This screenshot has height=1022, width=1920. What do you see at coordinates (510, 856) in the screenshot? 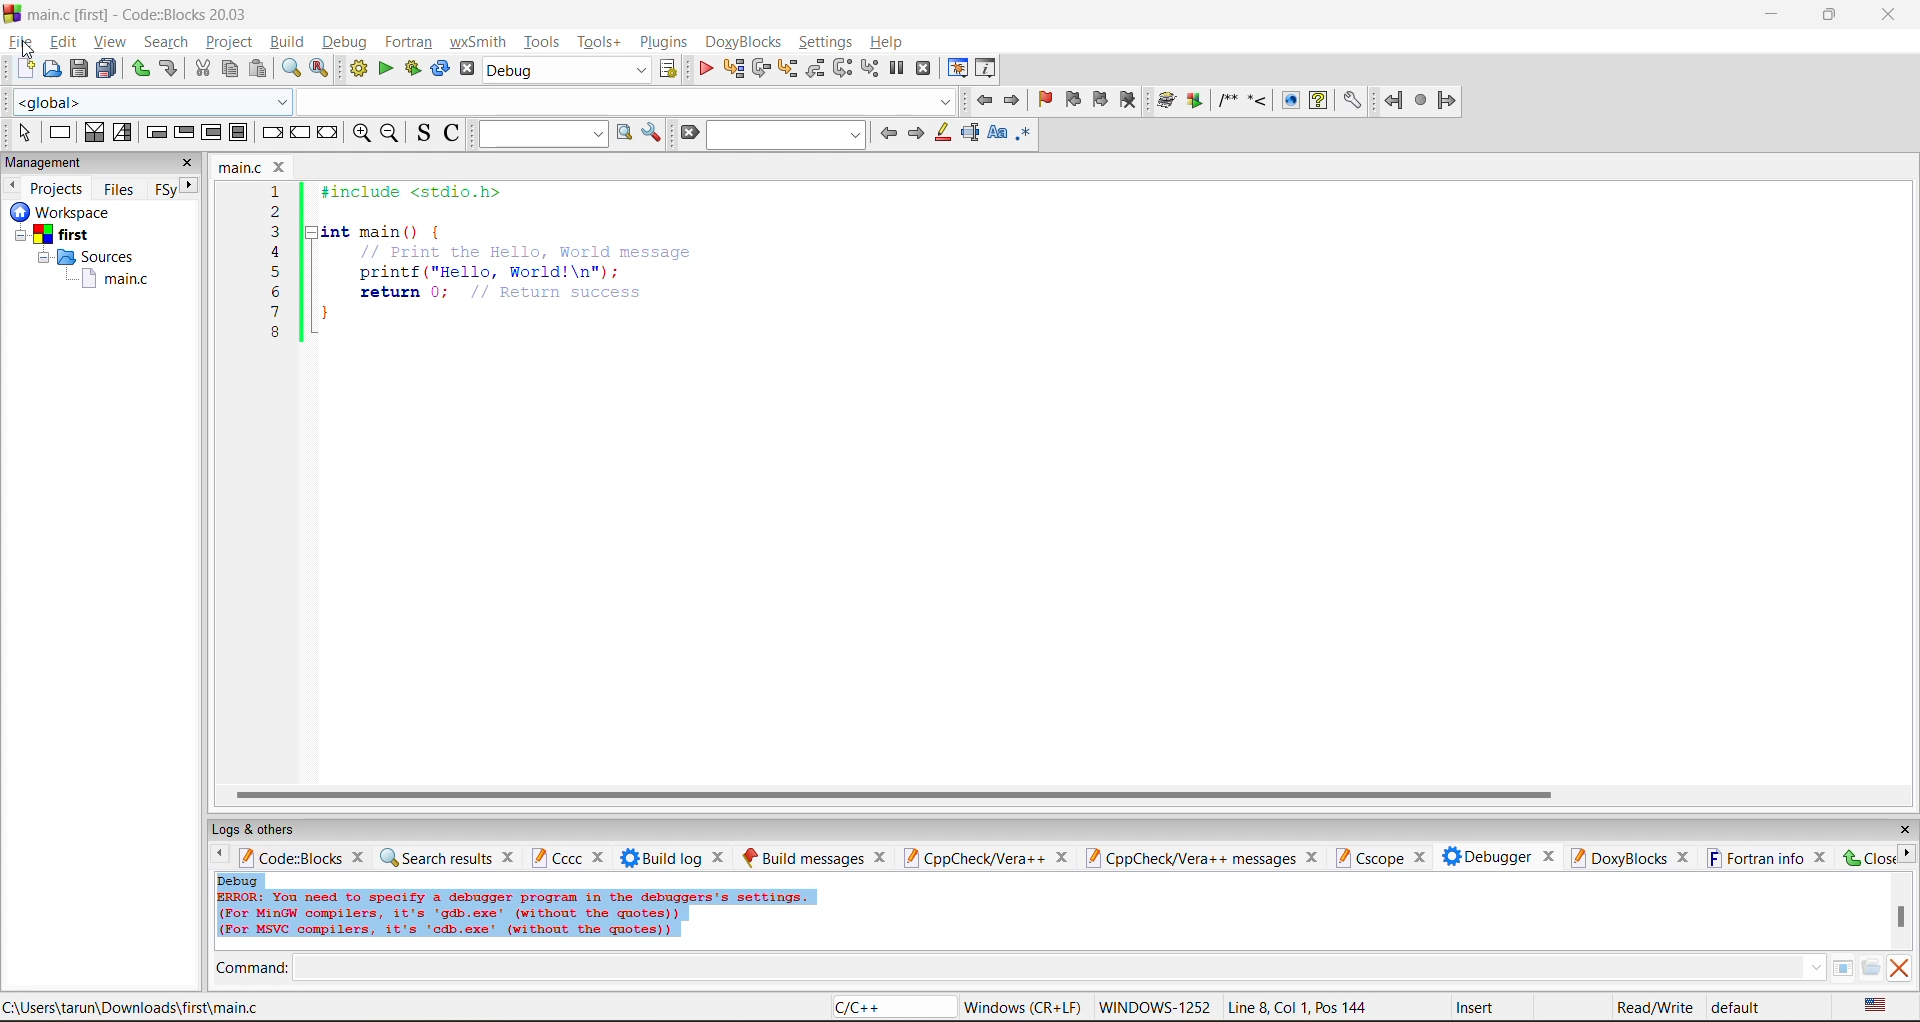
I see `close` at bounding box center [510, 856].